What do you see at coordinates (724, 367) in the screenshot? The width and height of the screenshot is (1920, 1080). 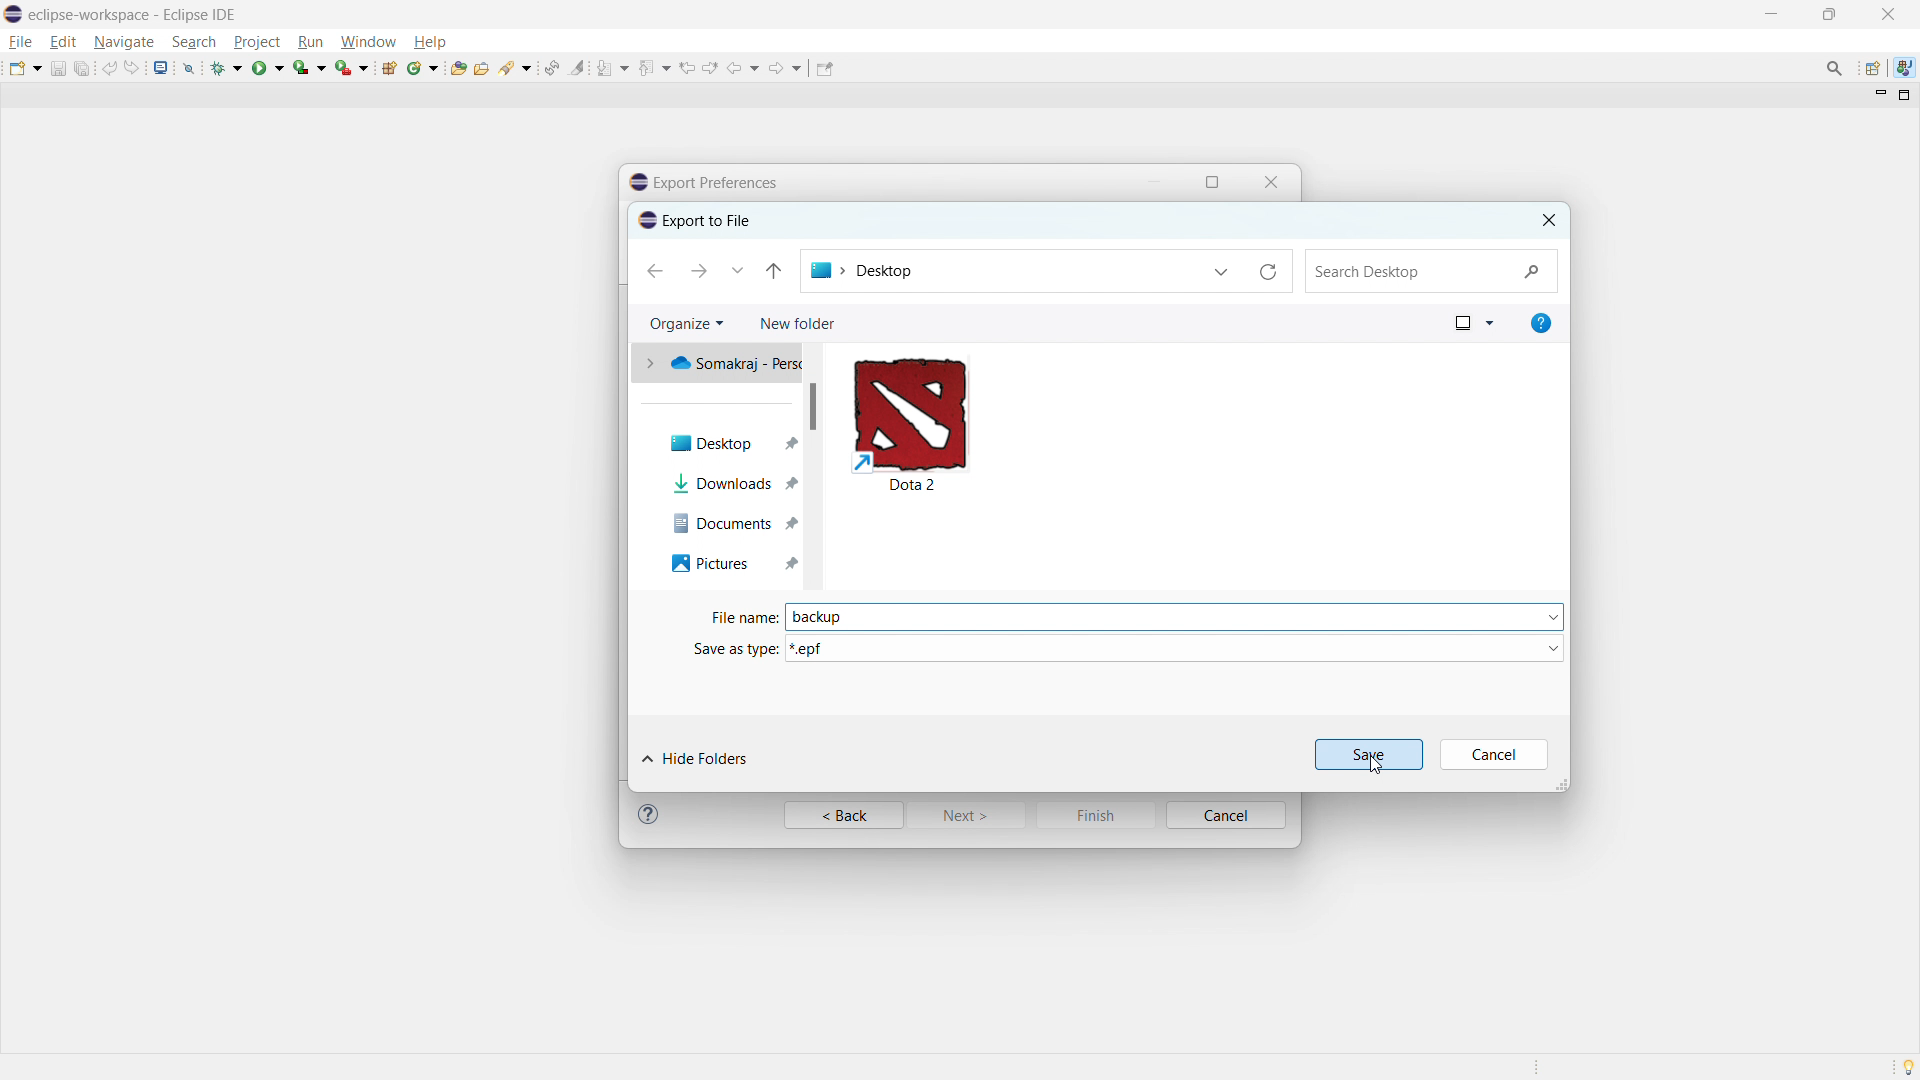 I see `Somakraj-Pers` at bounding box center [724, 367].